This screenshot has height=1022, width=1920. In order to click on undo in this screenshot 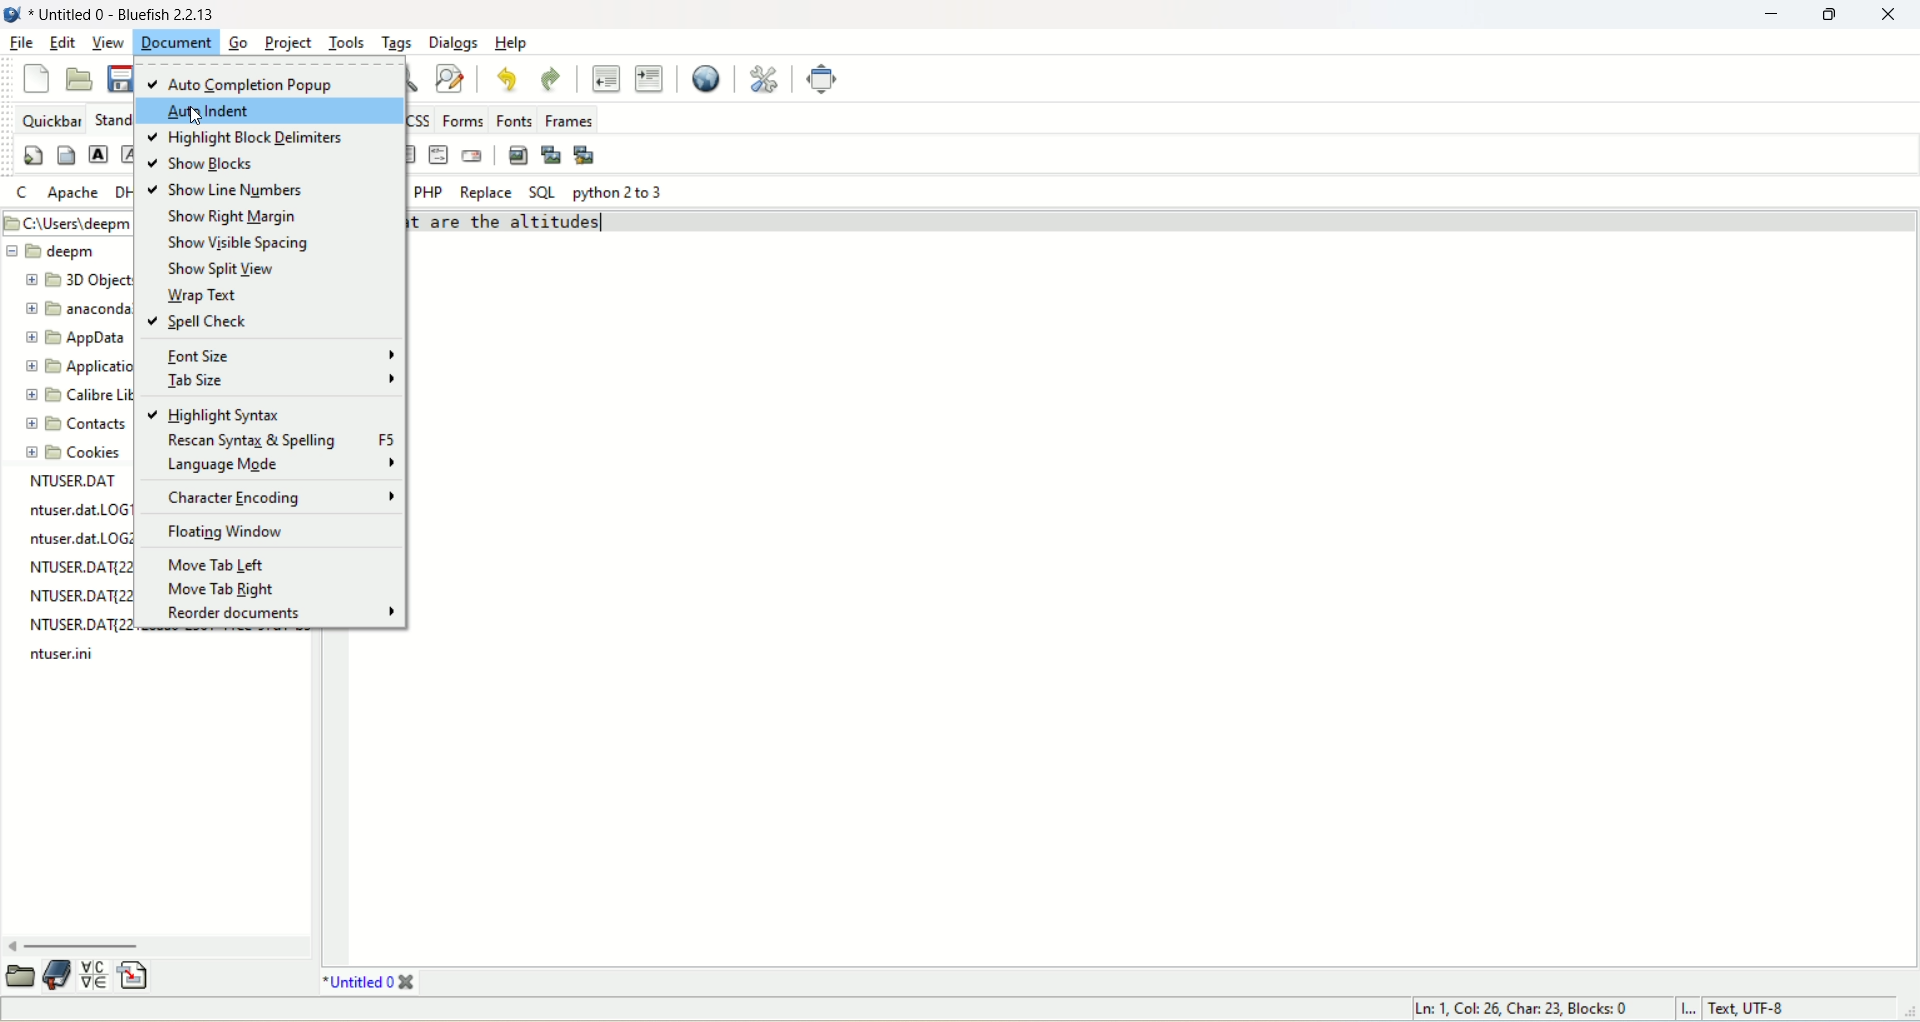, I will do `click(505, 80)`.